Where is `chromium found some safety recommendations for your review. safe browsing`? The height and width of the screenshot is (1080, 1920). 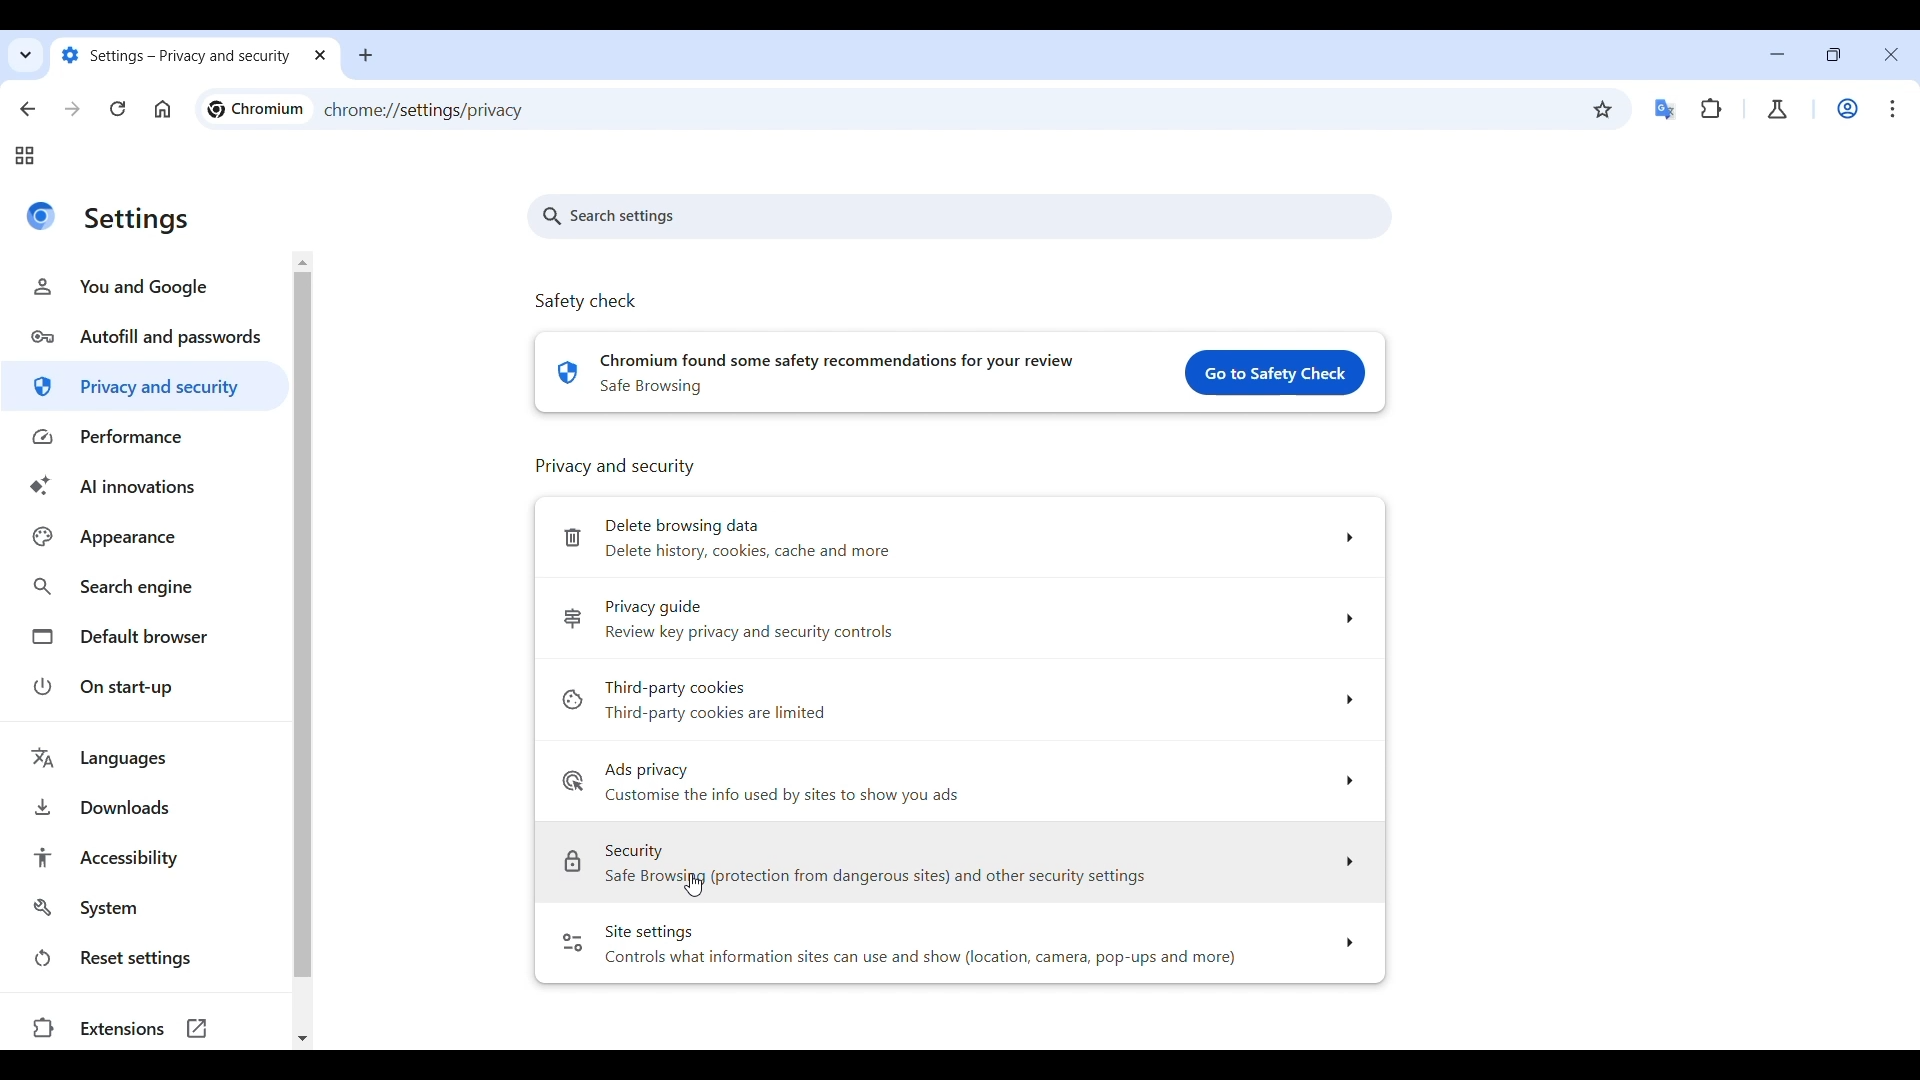
chromium found some safety recommendations for your review. safe browsing is located at coordinates (820, 373).